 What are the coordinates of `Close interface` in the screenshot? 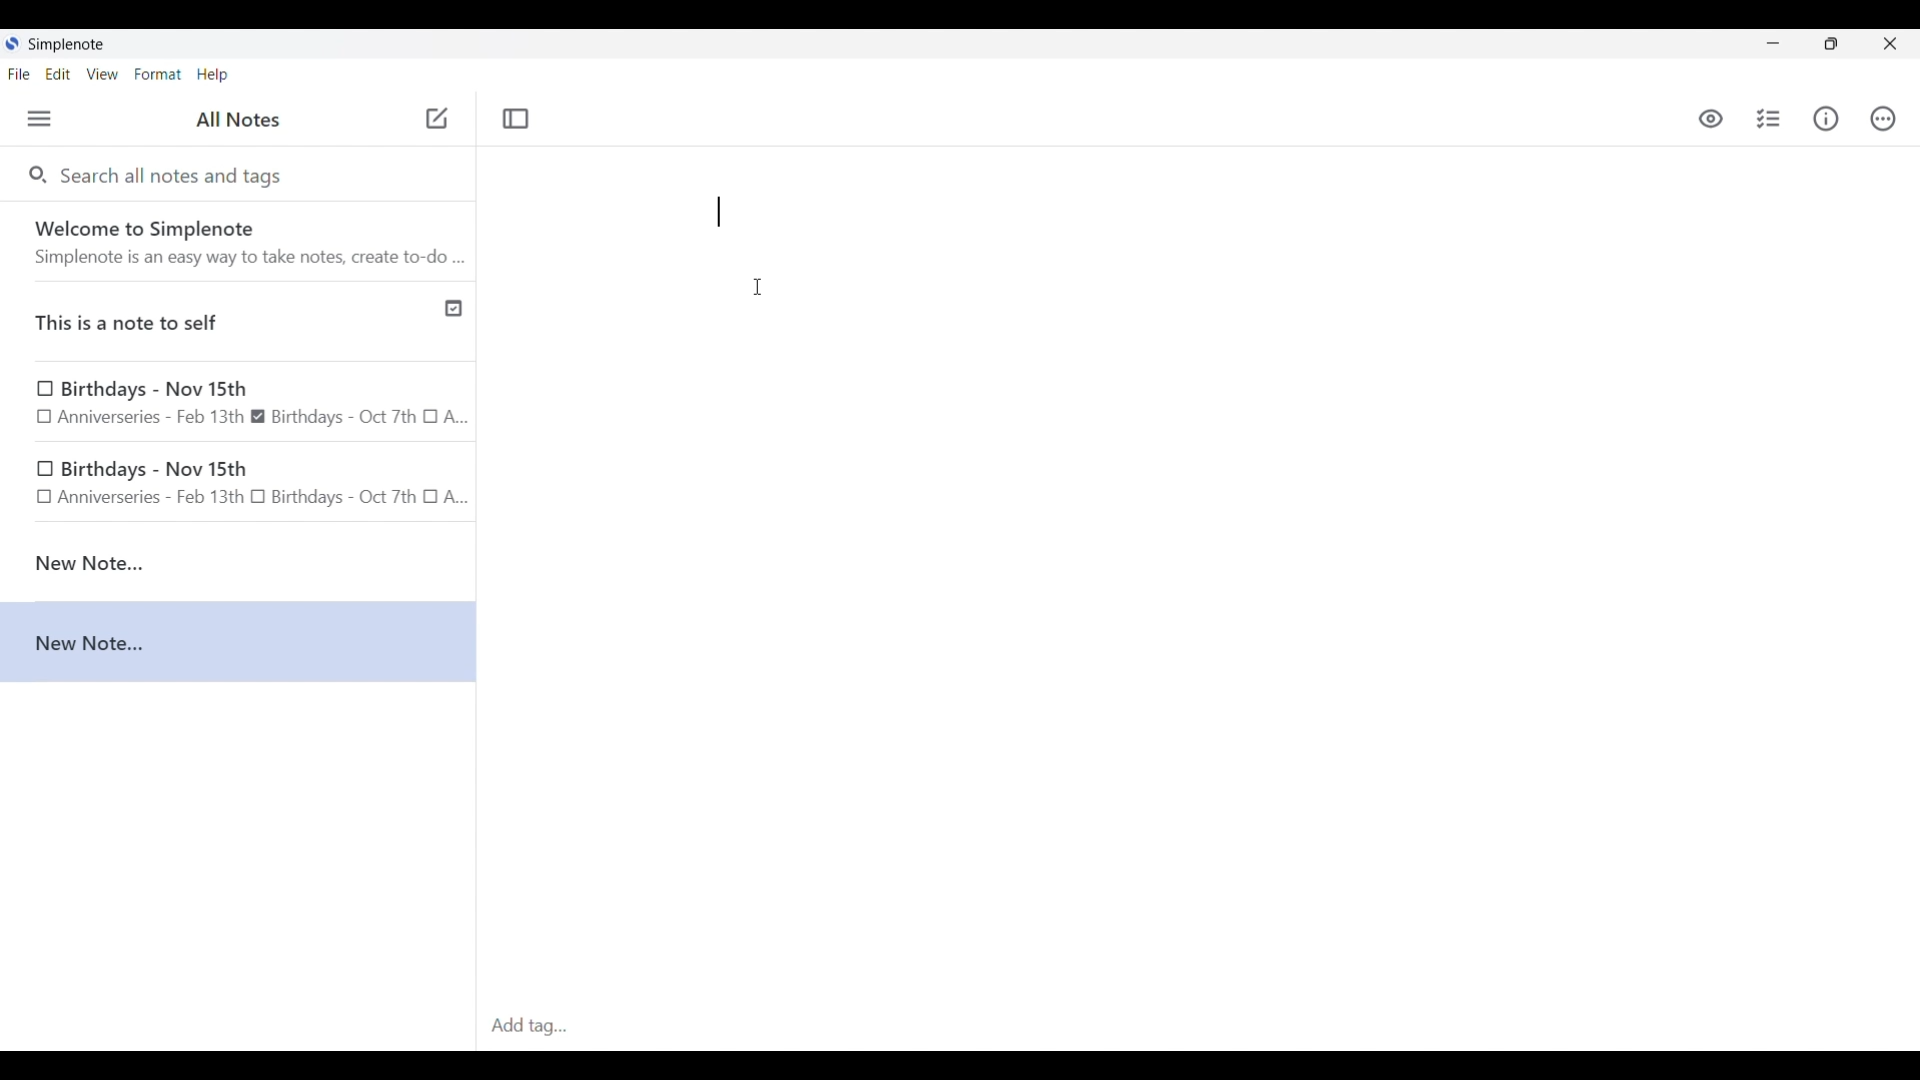 It's located at (1890, 43).